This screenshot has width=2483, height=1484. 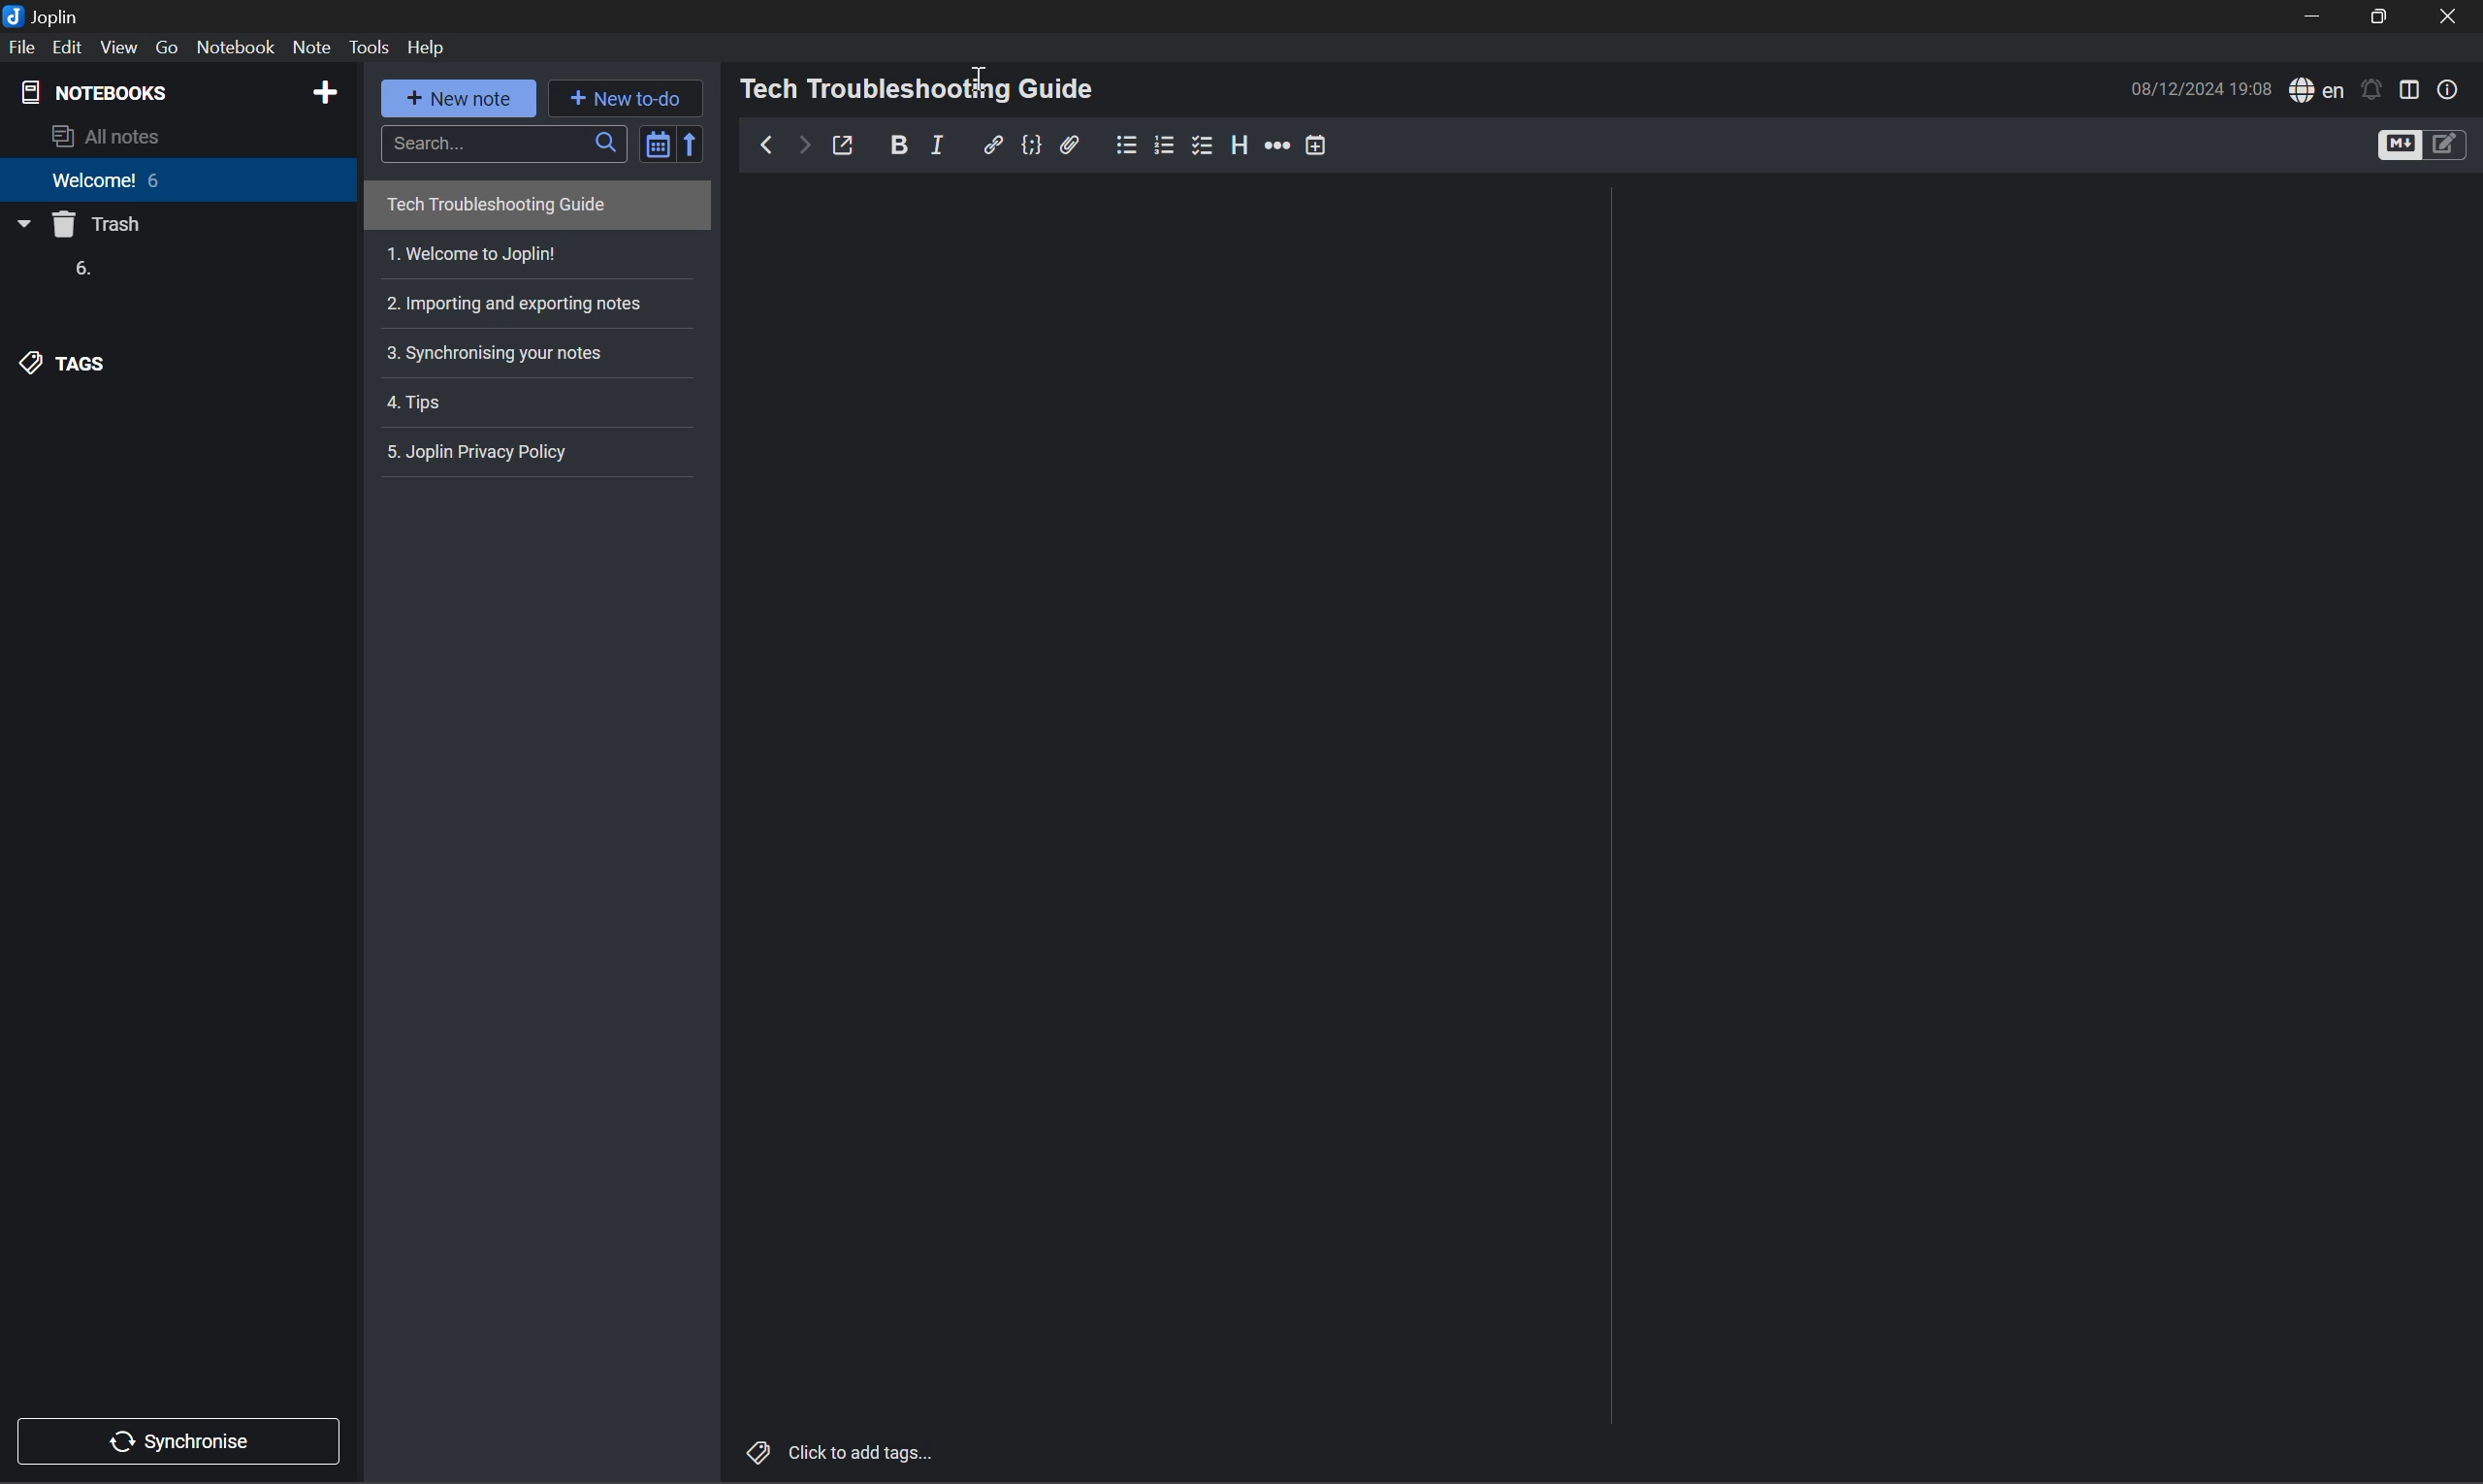 I want to click on 1. Welcome to Joplin!, so click(x=472, y=254).